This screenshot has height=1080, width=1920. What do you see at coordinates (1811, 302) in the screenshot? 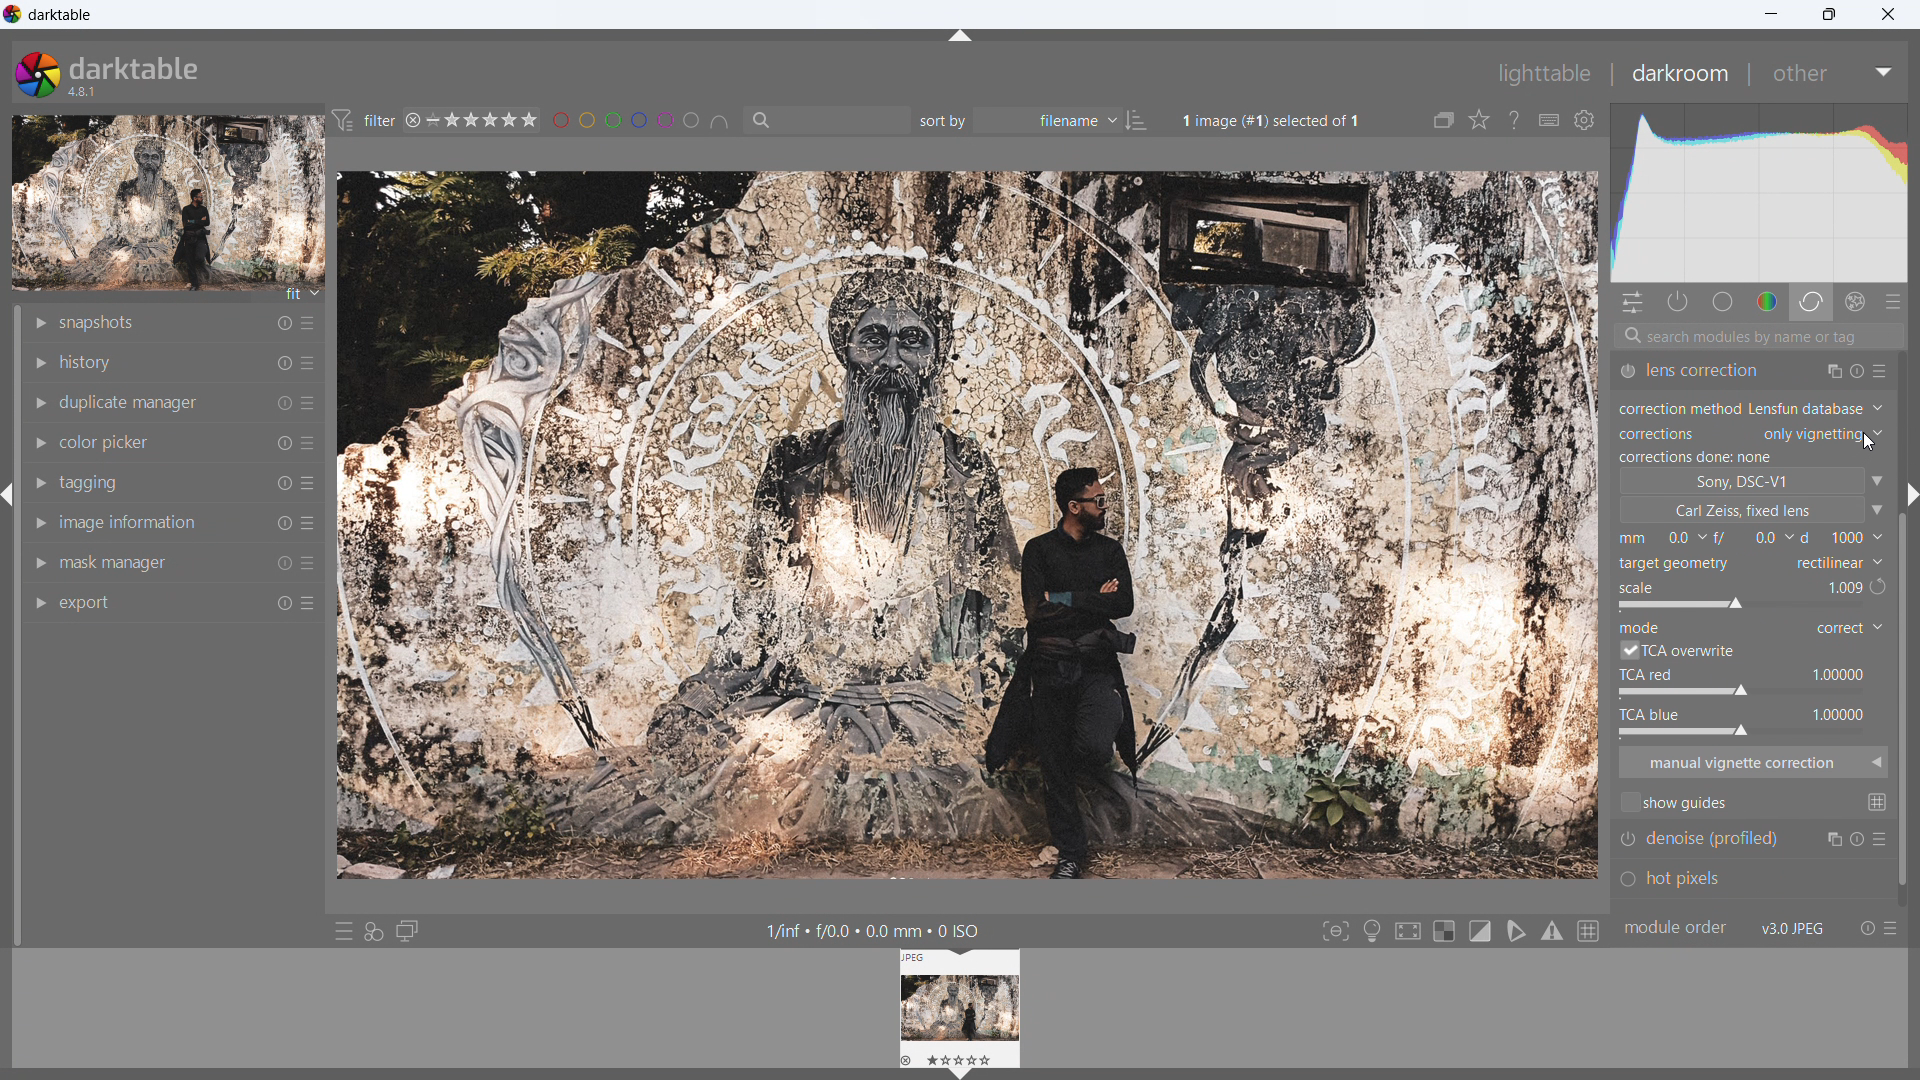
I see `correct` at bounding box center [1811, 302].